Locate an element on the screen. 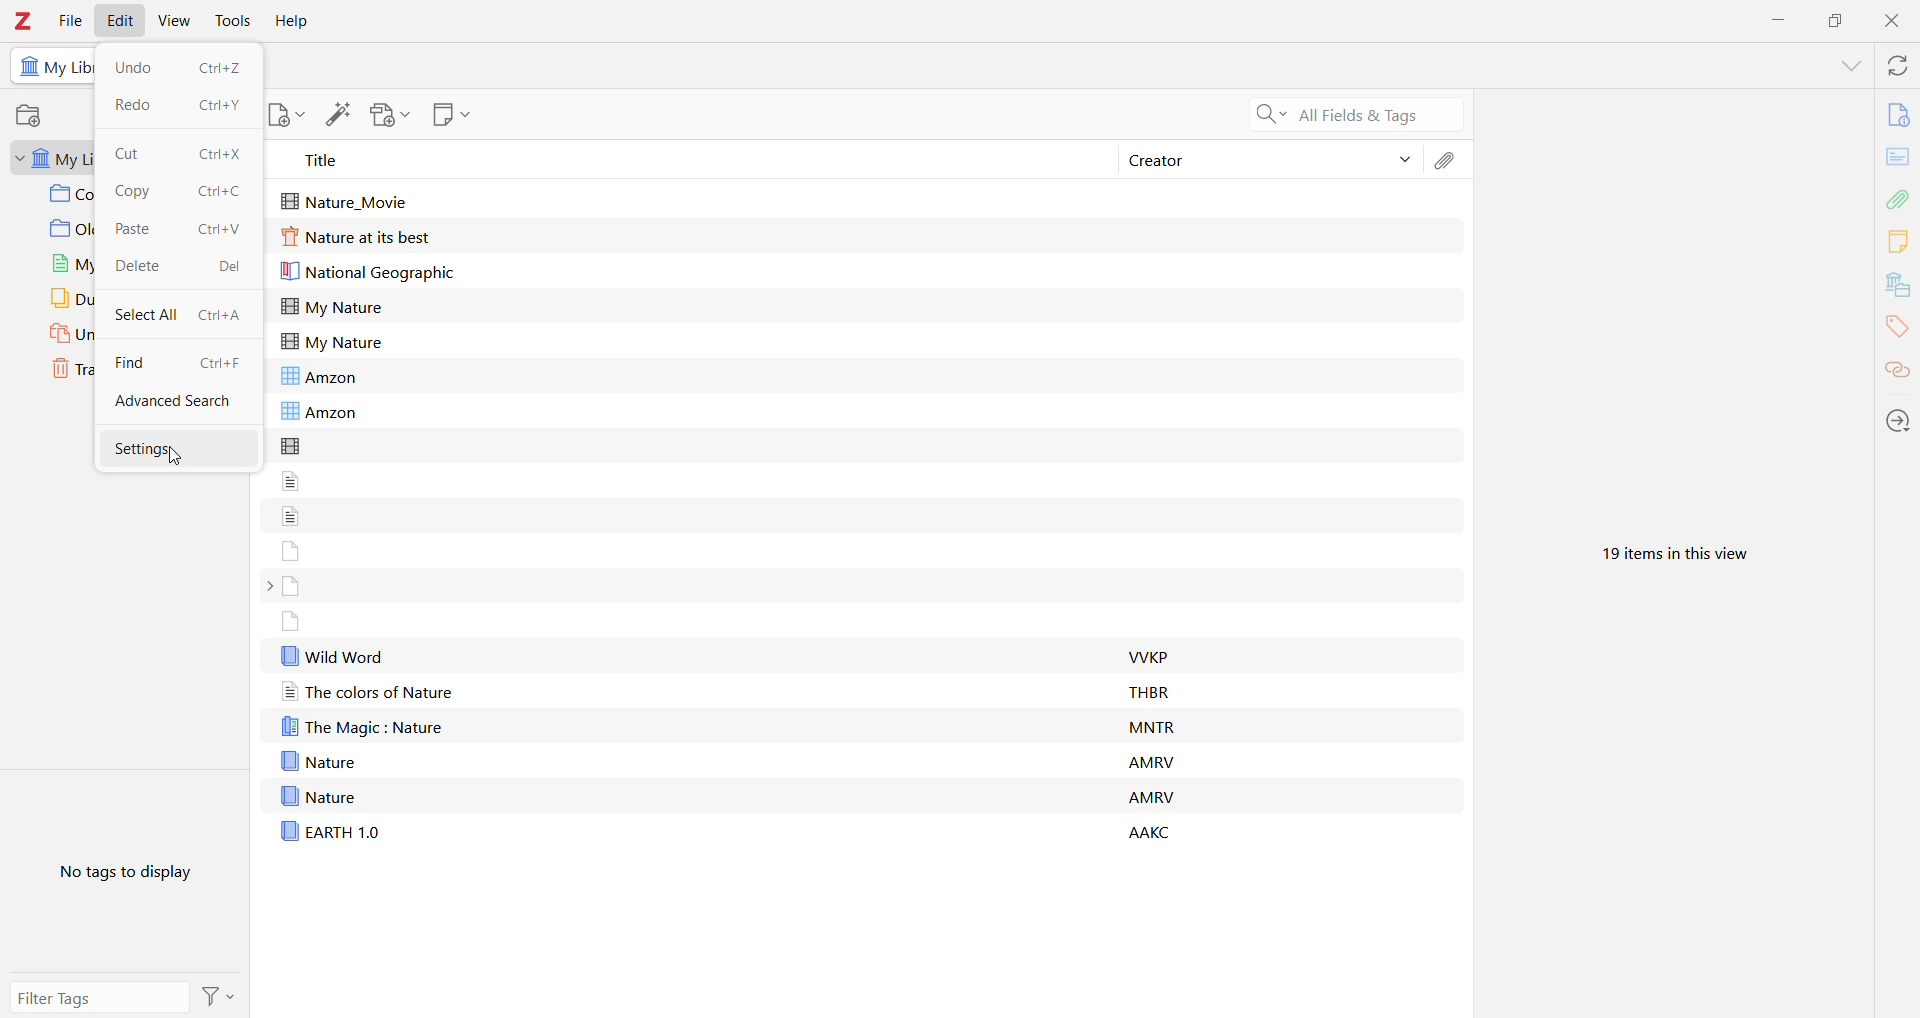 Image resolution: width=1920 pixels, height=1018 pixels. View is located at coordinates (174, 20).